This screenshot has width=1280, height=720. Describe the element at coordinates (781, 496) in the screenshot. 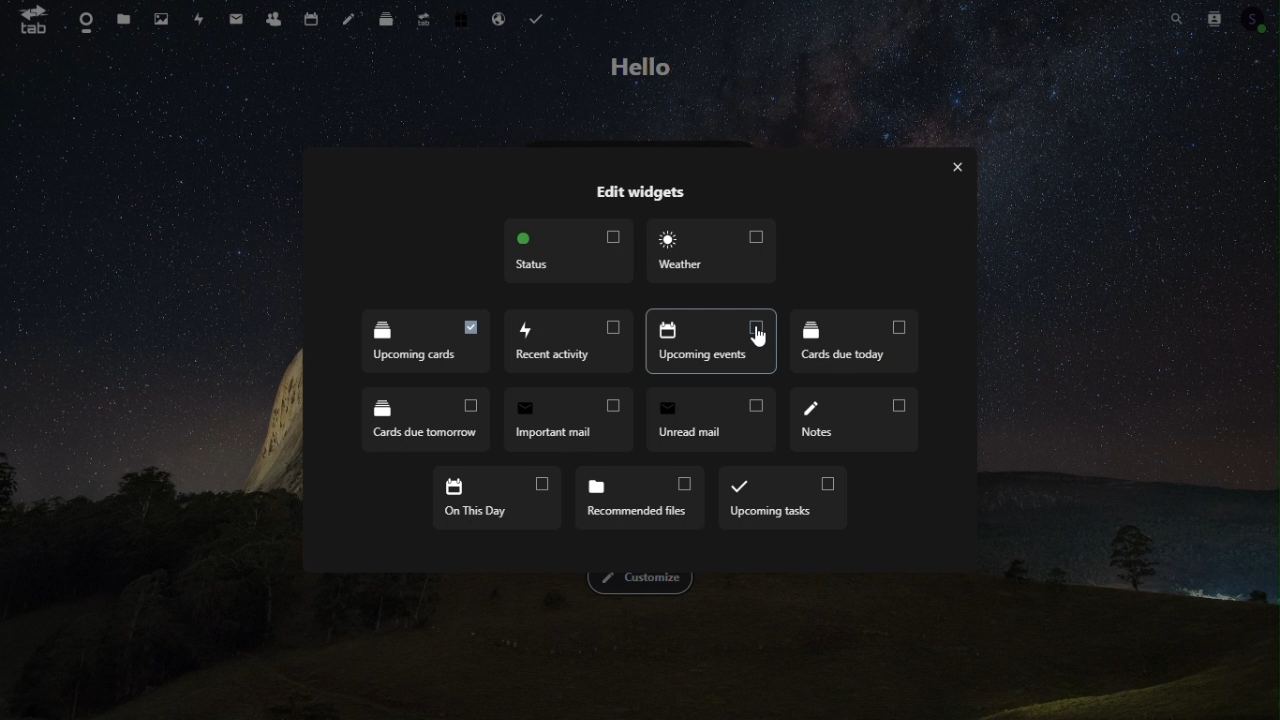

I see `Upcoming task` at that location.